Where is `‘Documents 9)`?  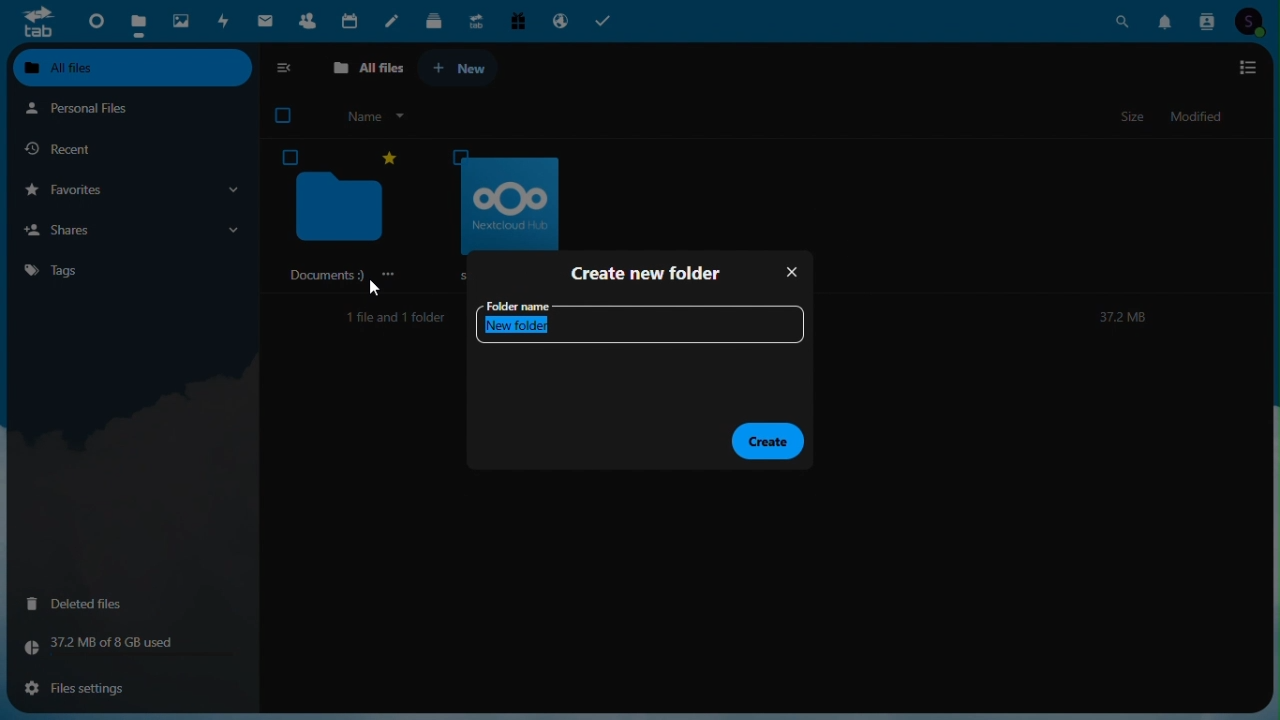
‘Documents 9) is located at coordinates (345, 217).